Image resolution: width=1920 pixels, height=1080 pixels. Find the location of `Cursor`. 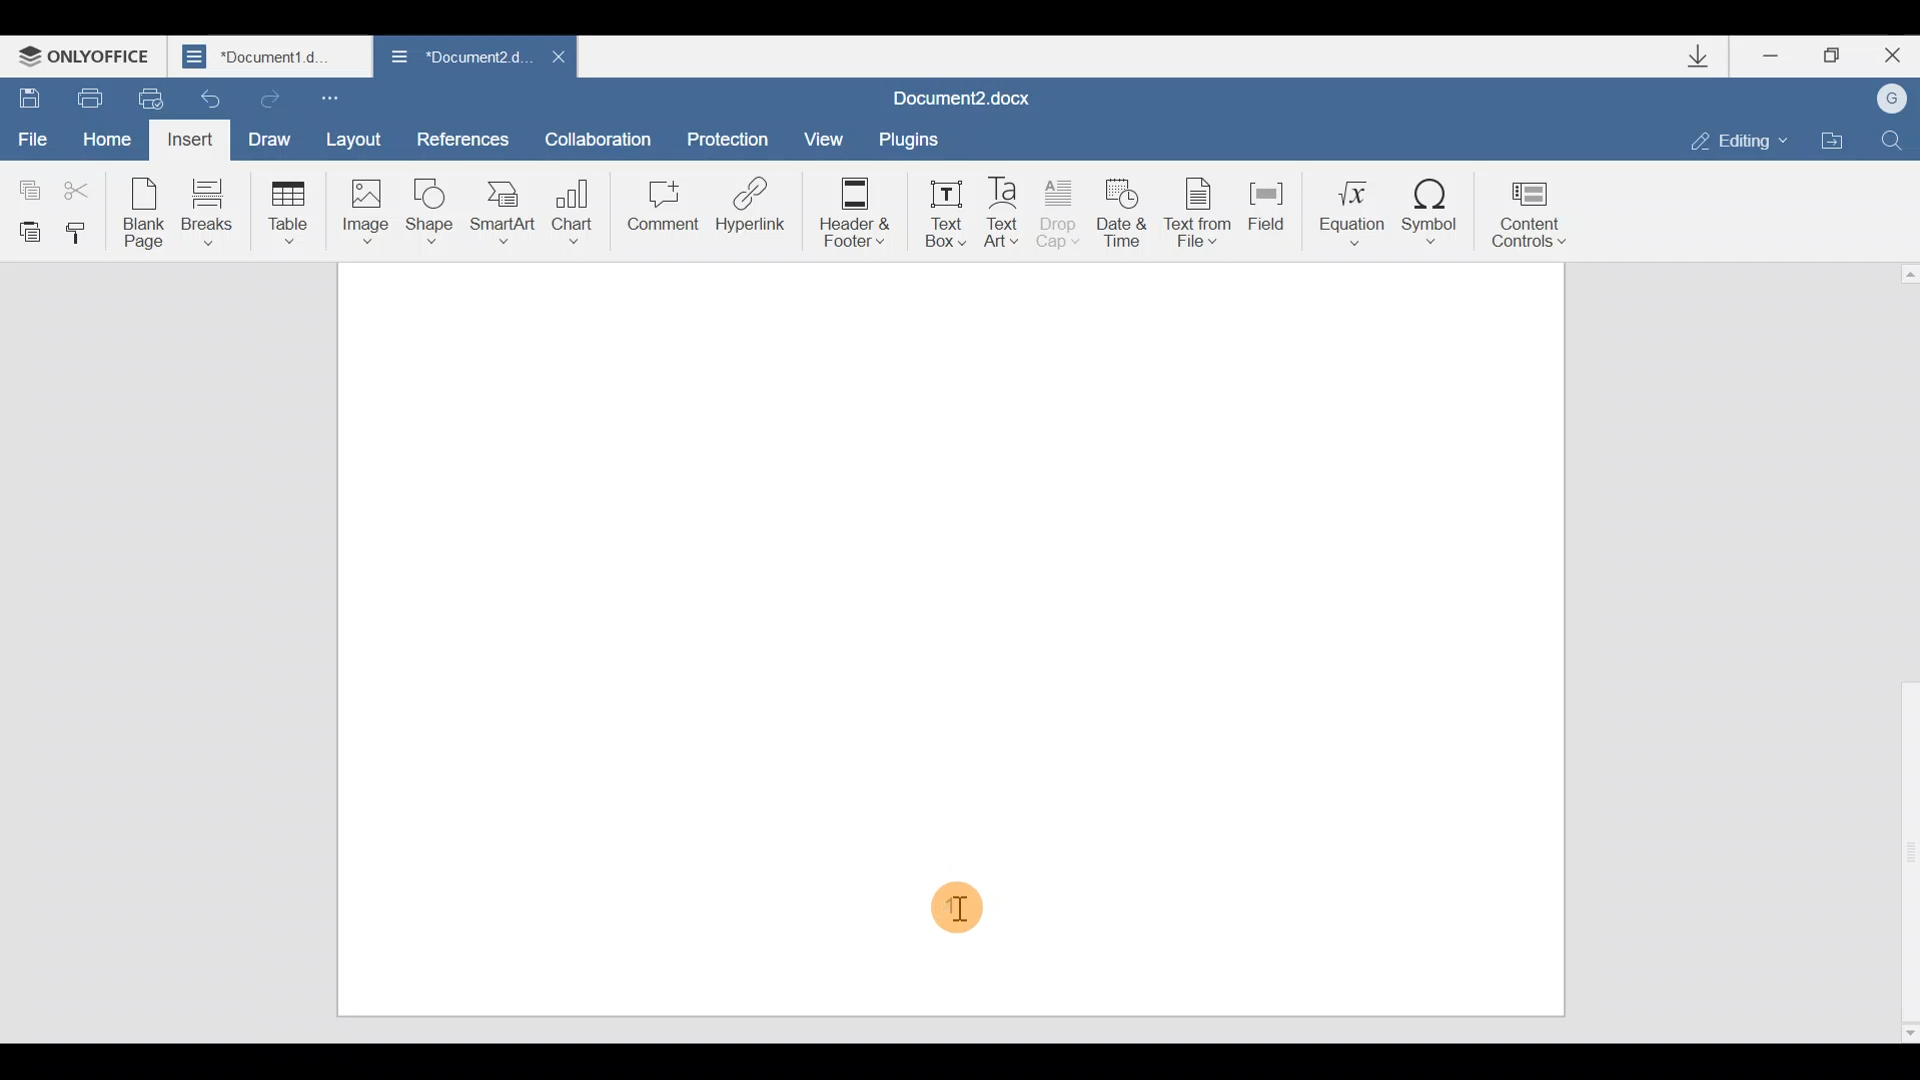

Cursor is located at coordinates (961, 910).